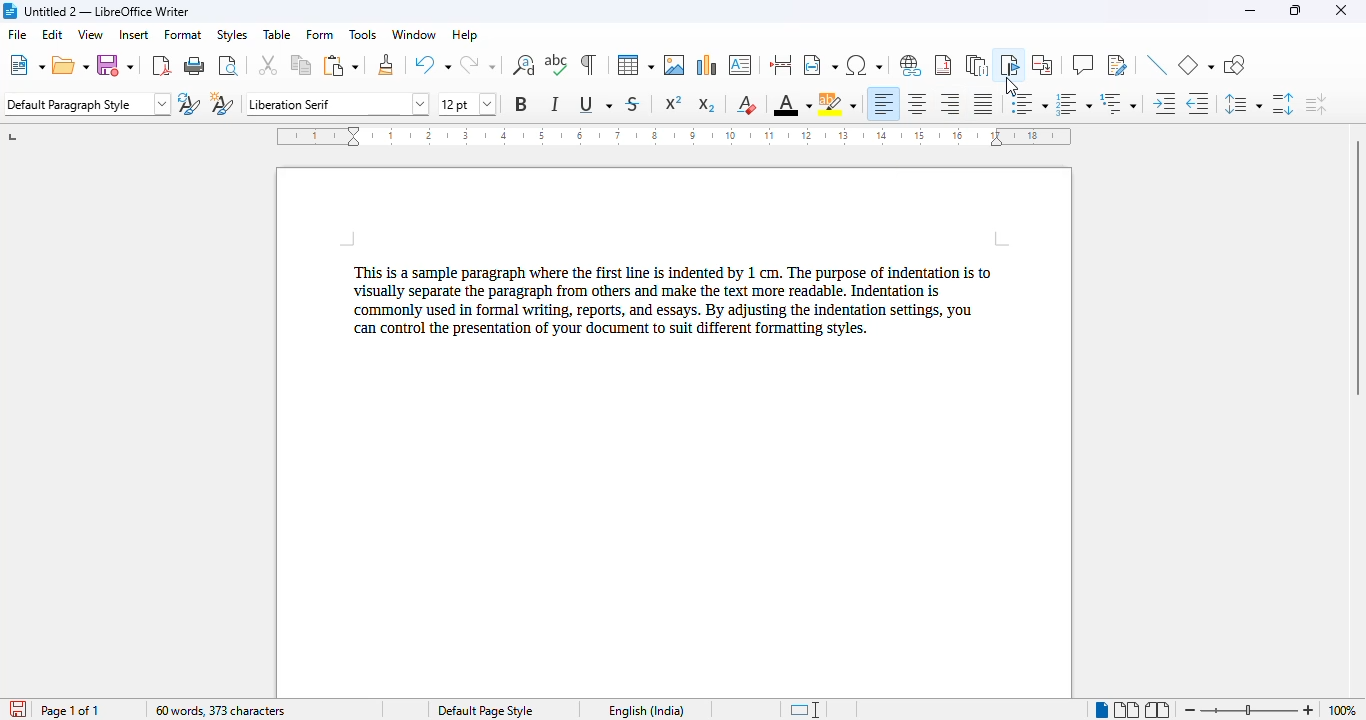  Describe the element at coordinates (1117, 103) in the screenshot. I see `select outline format` at that location.